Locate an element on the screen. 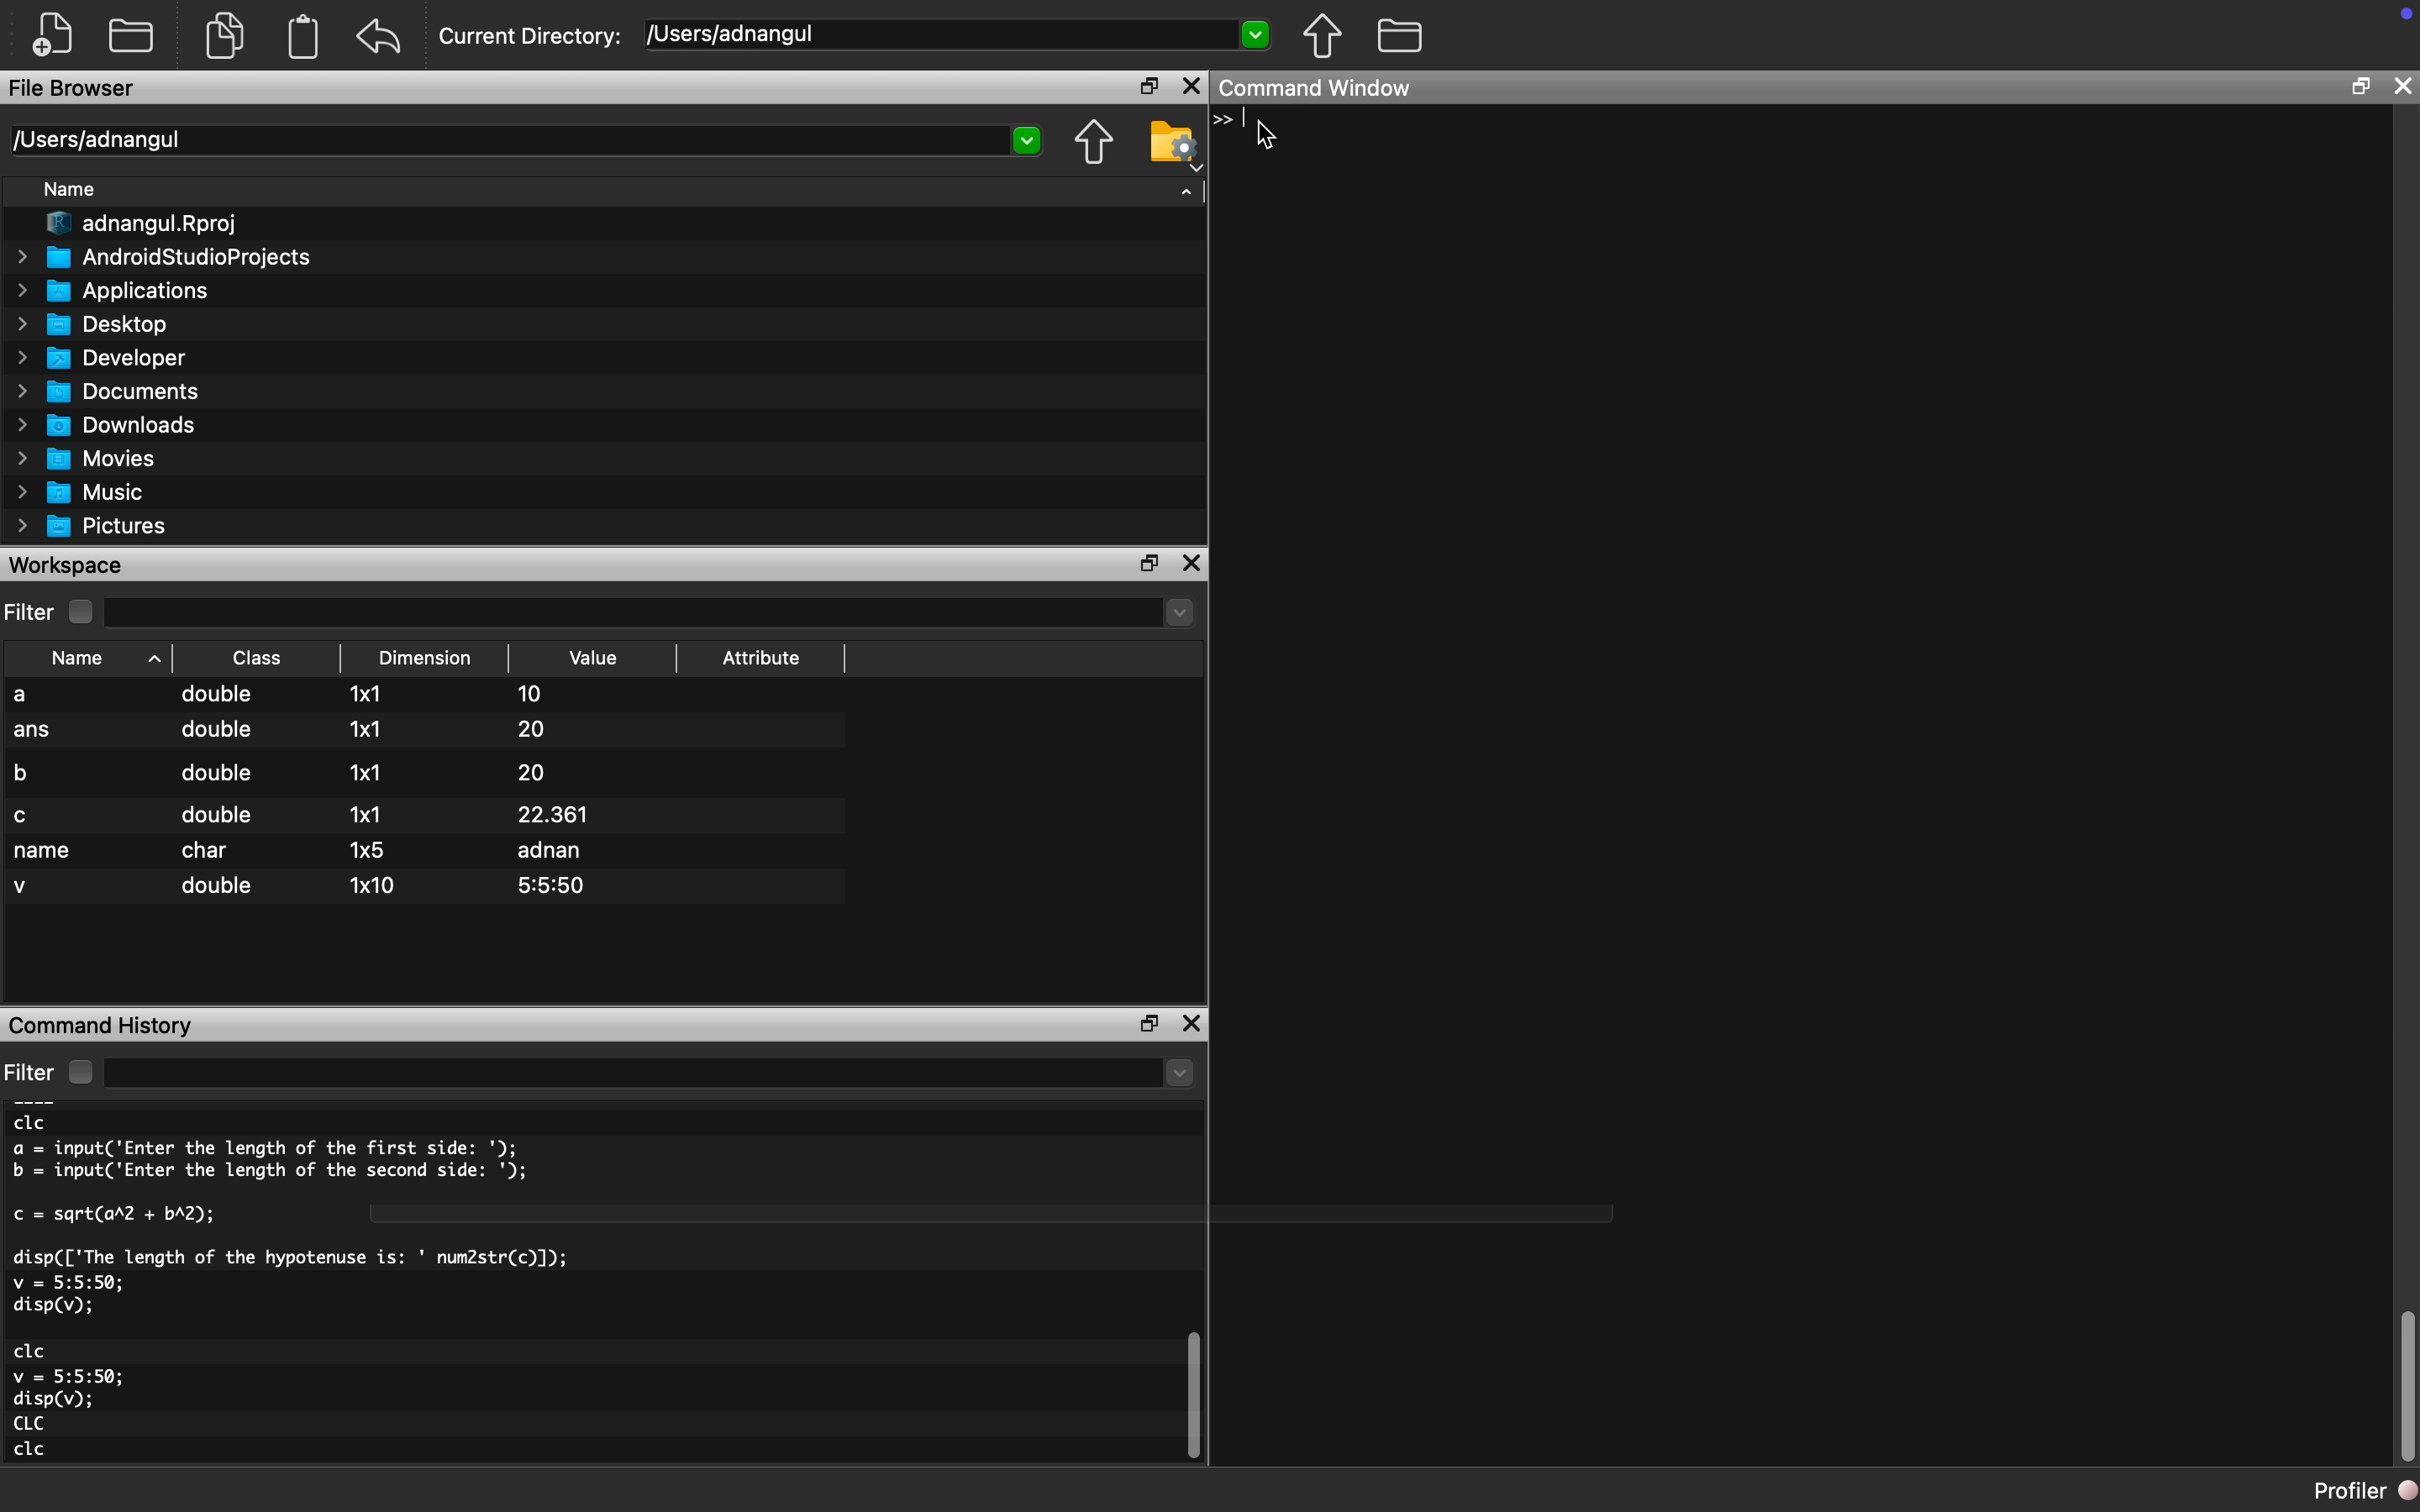 The width and height of the screenshot is (2420, 1512).  one directory up is located at coordinates (1089, 141).